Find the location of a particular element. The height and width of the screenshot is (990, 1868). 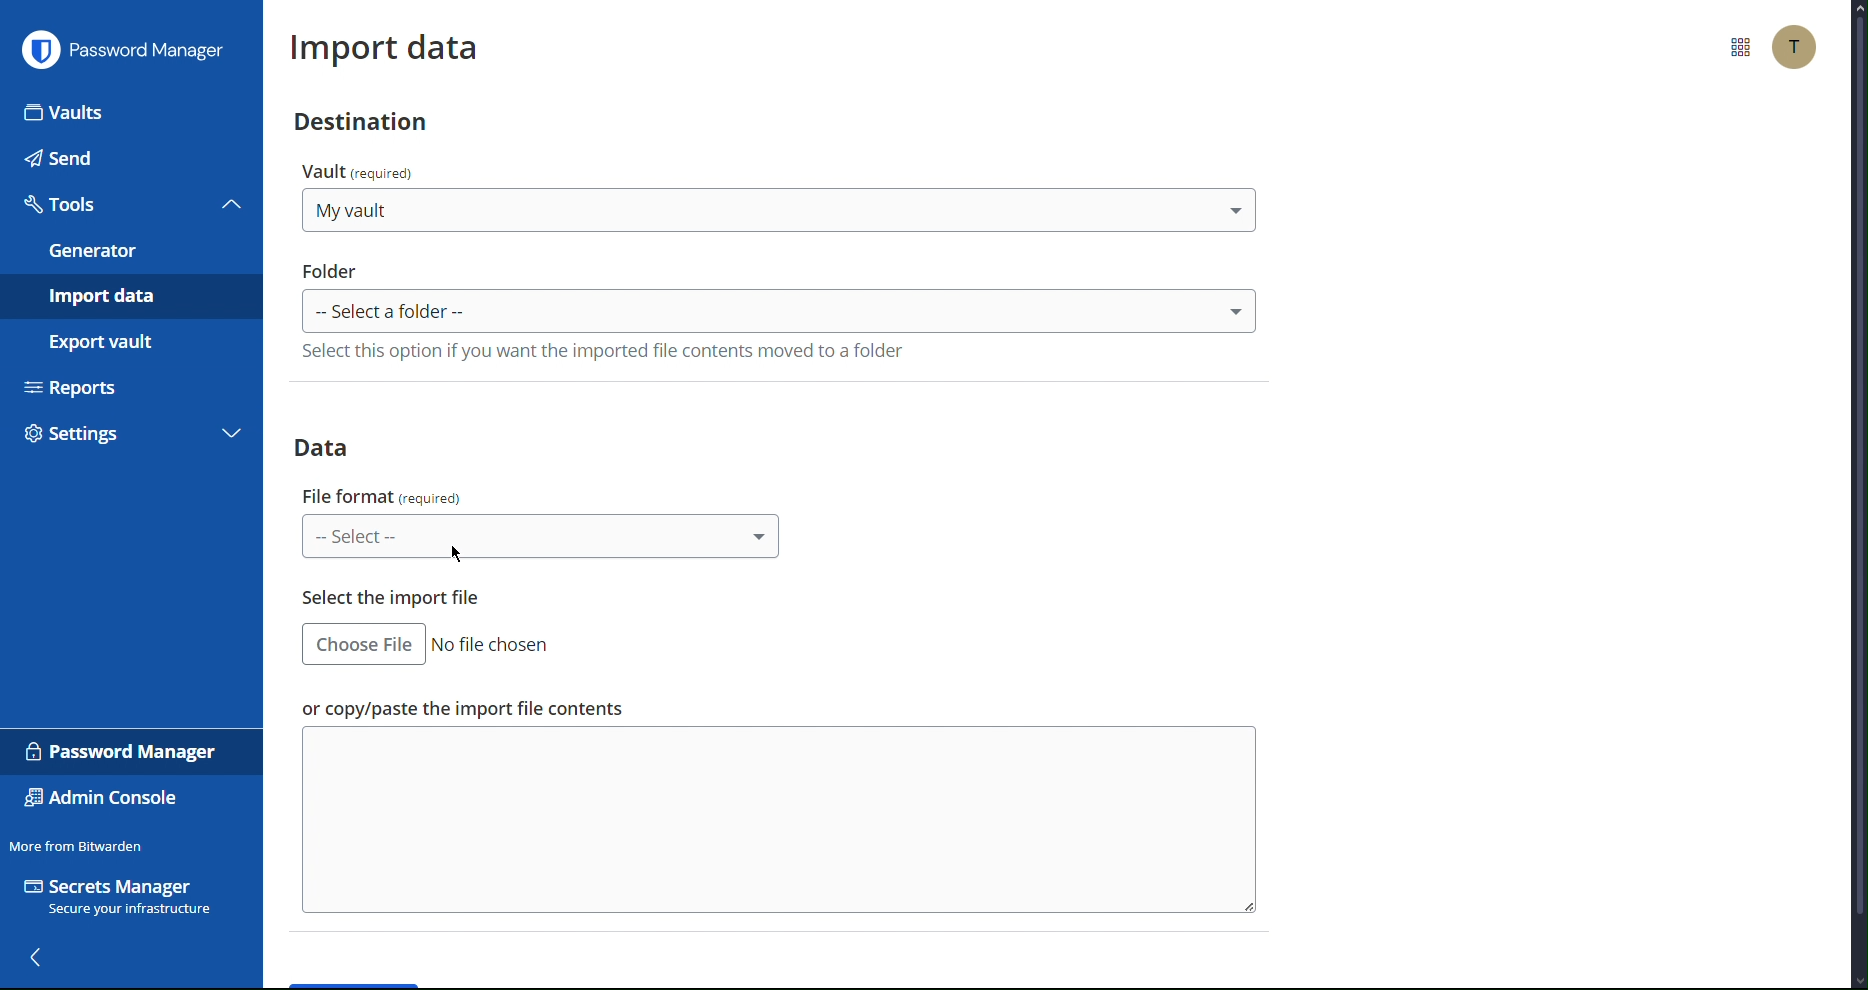

Settings is located at coordinates (107, 438).